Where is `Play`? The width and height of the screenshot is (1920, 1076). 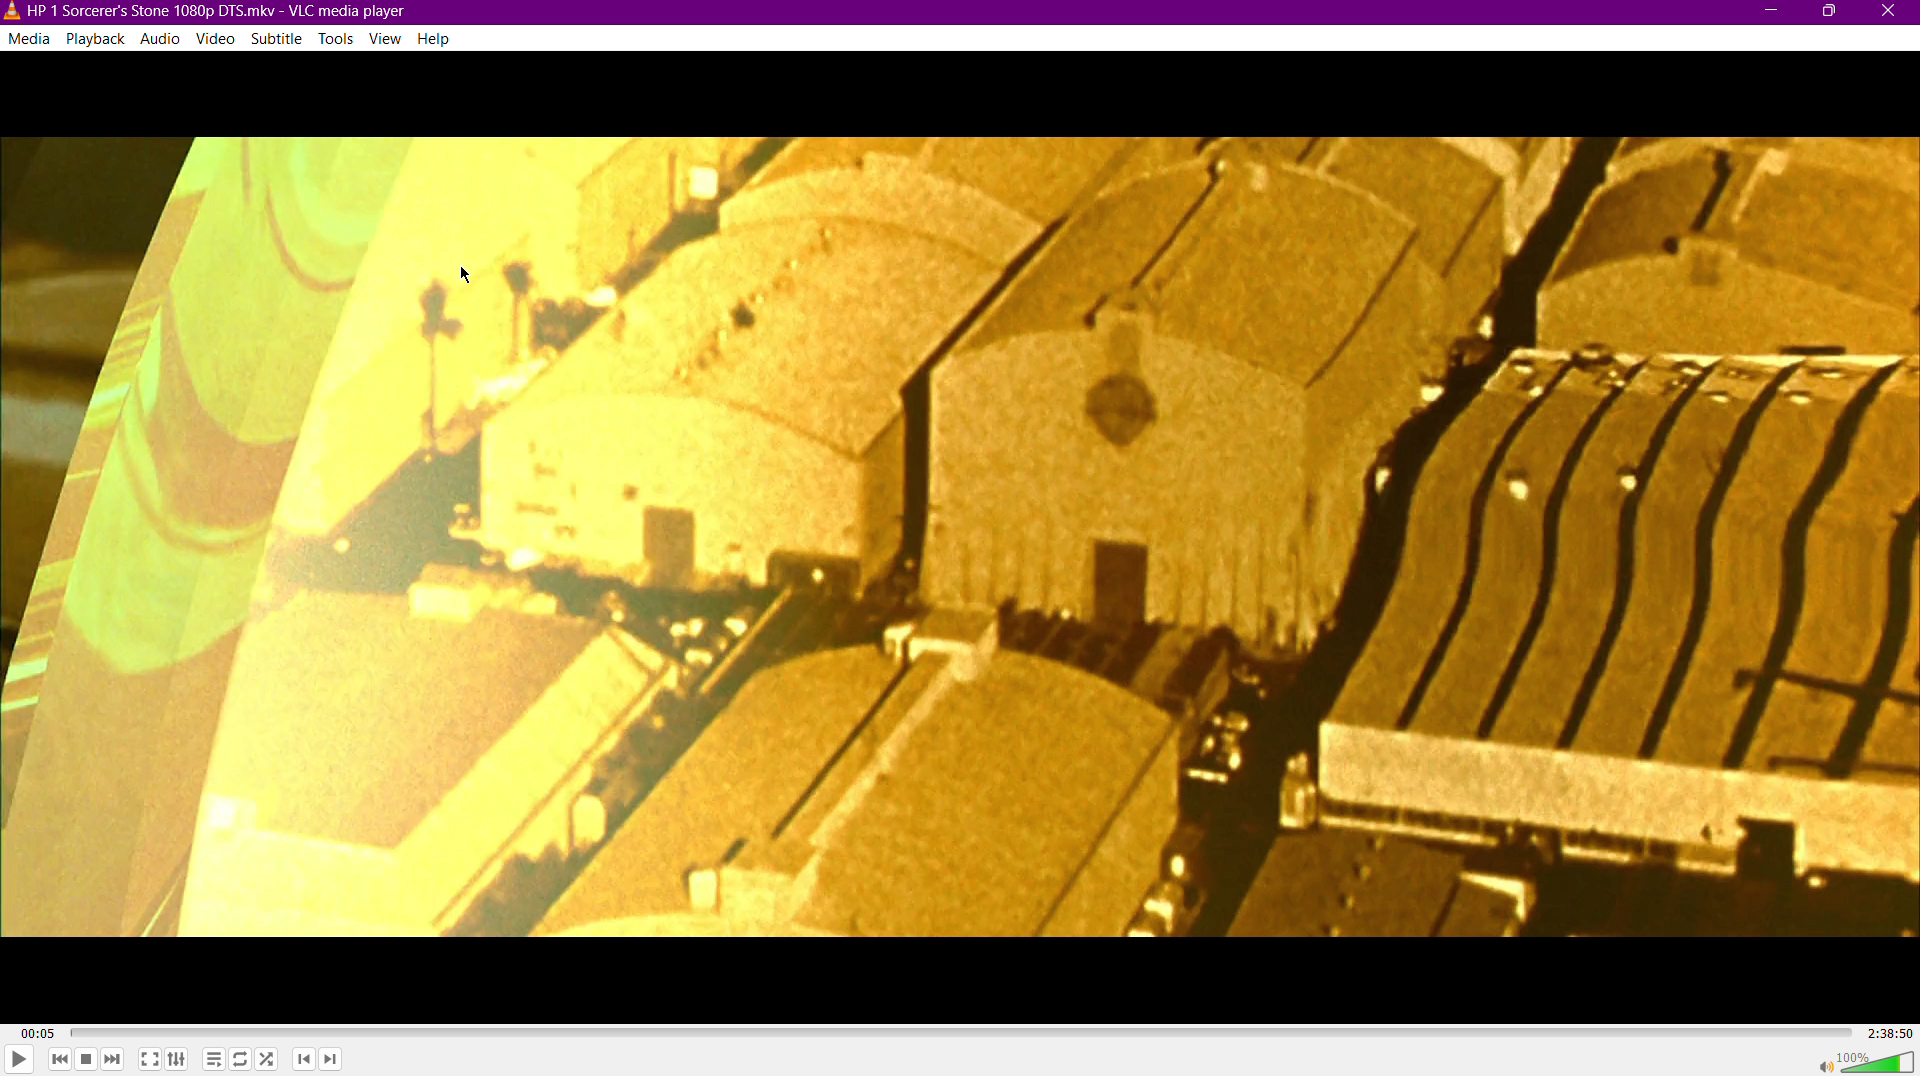 Play is located at coordinates (19, 1057).